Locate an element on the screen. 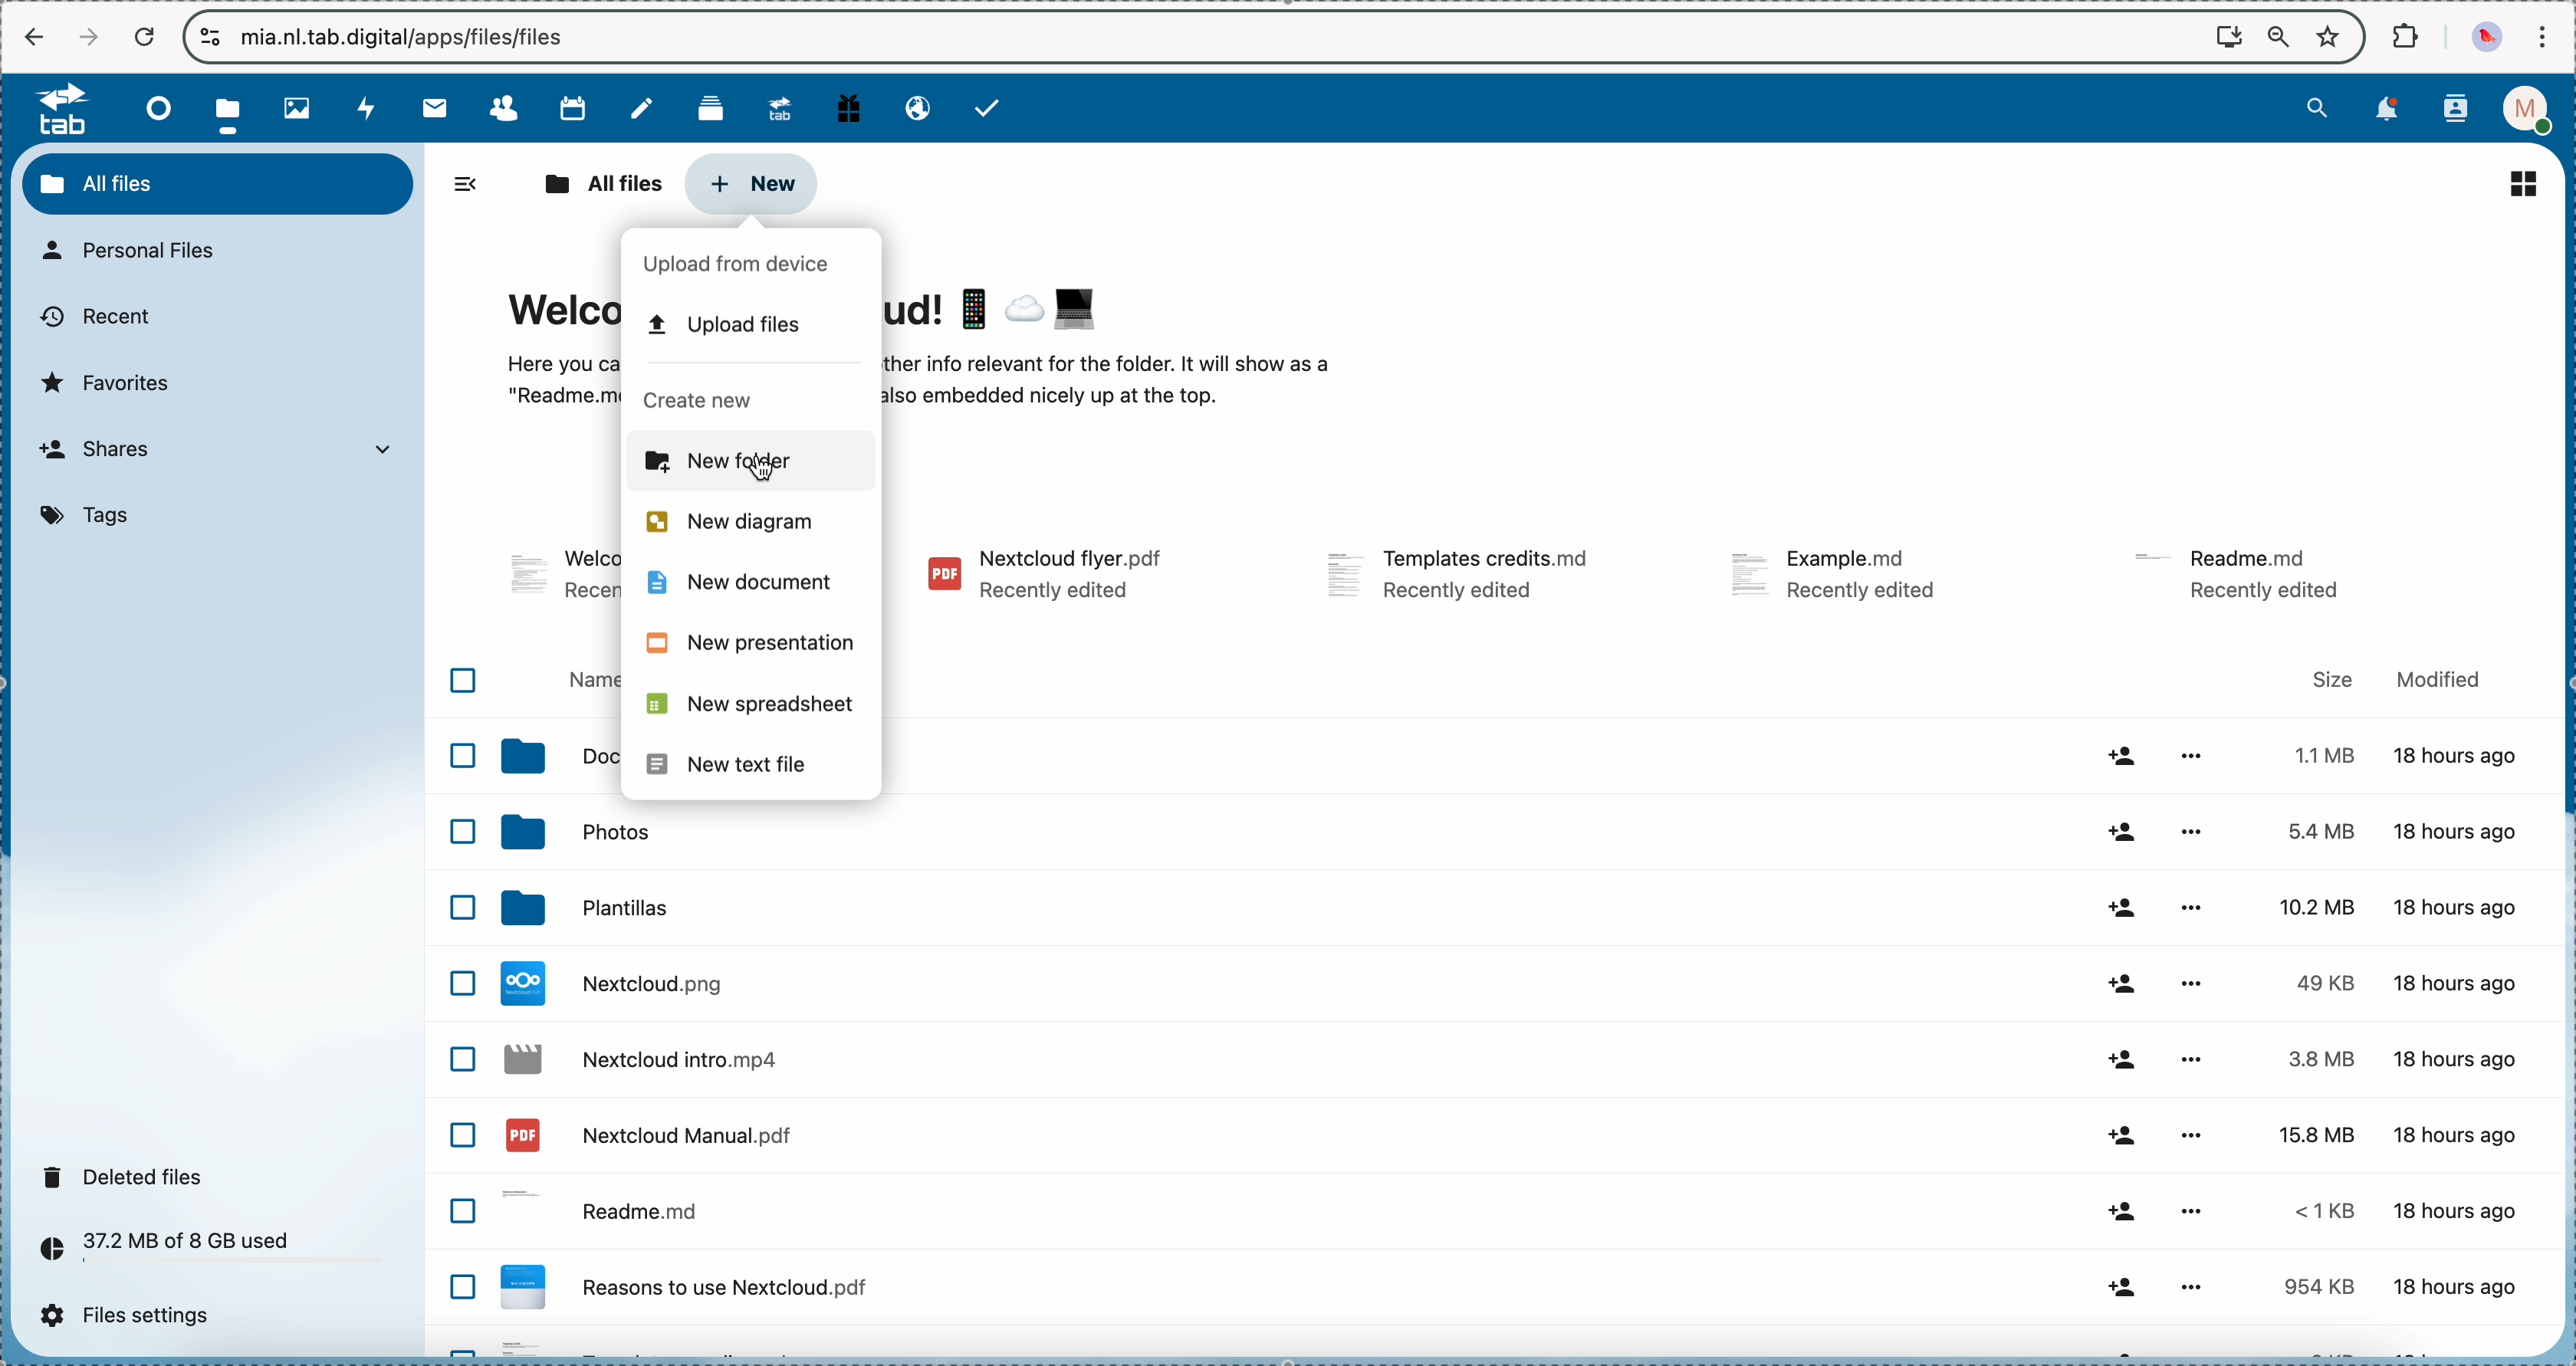 The width and height of the screenshot is (2576, 1366). file is located at coordinates (1279, 982).